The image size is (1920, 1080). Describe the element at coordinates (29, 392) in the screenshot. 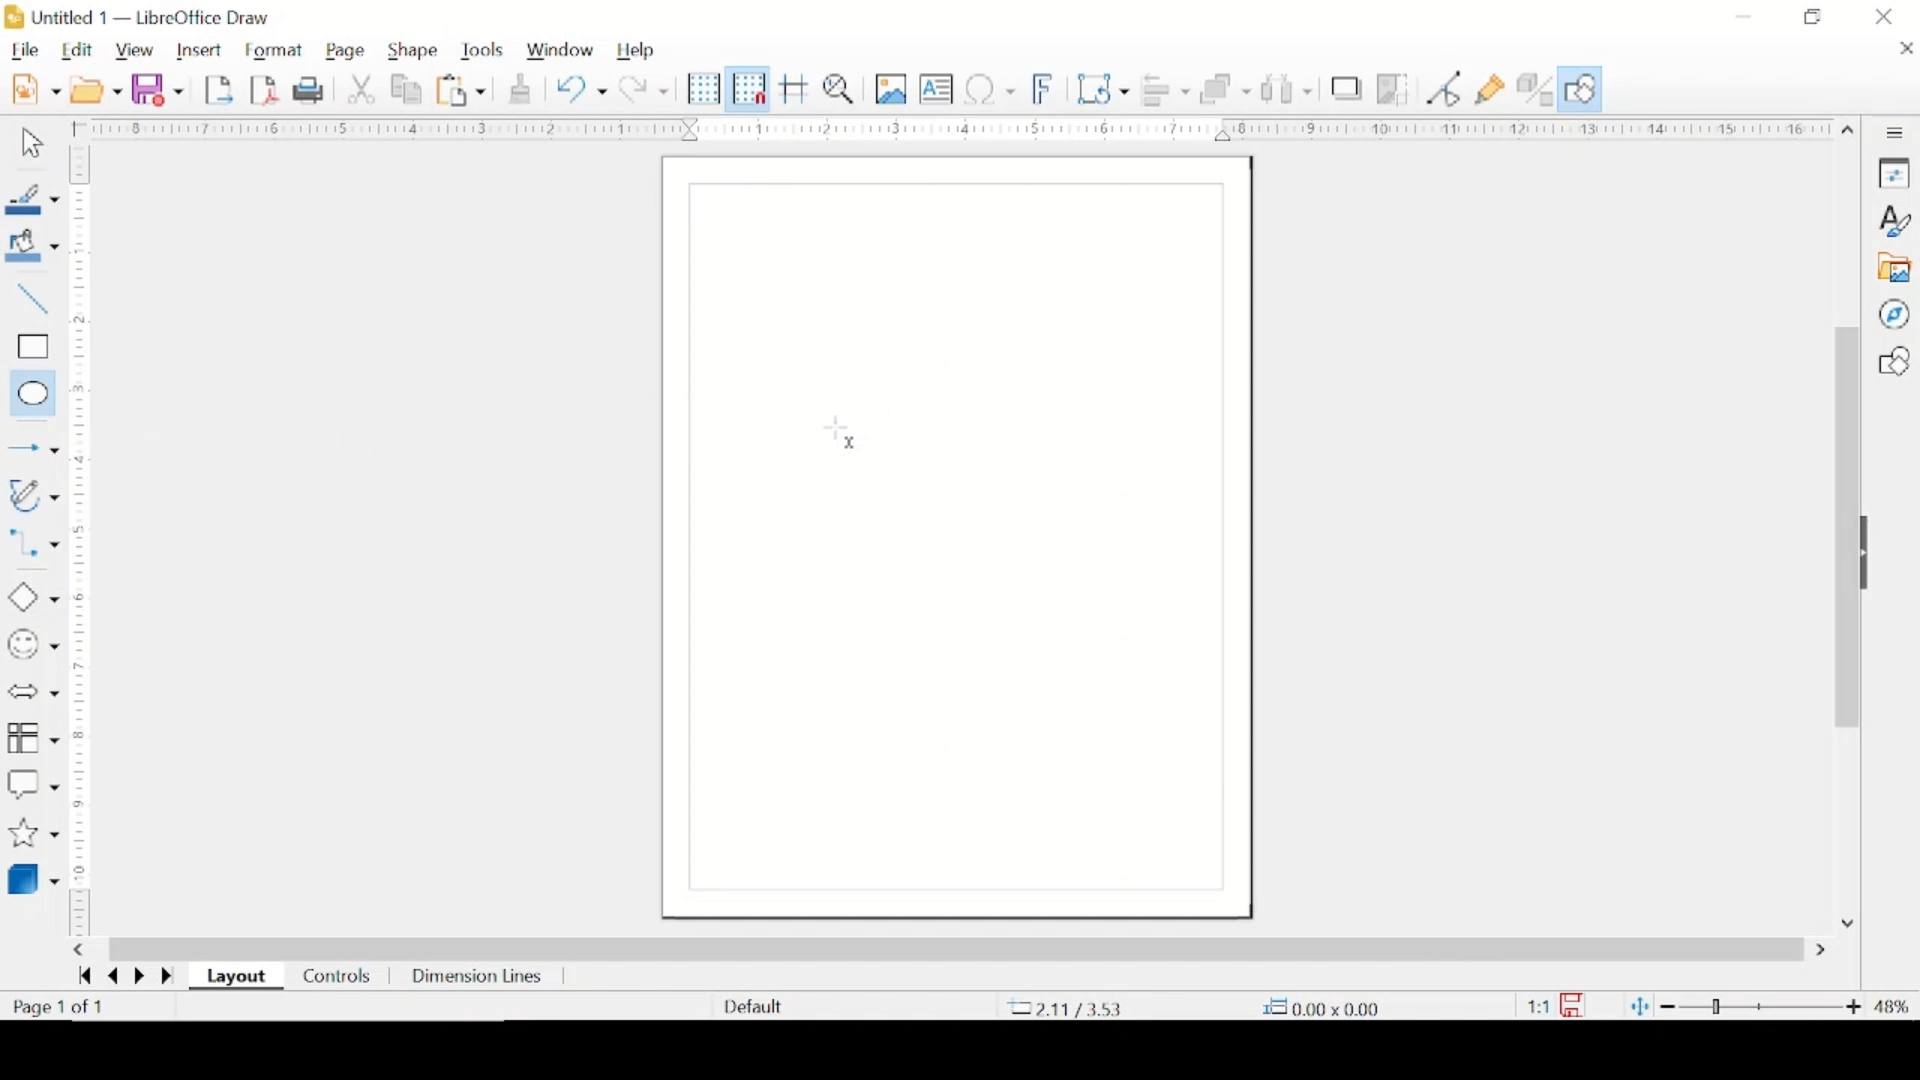

I see `ellipse` at that location.